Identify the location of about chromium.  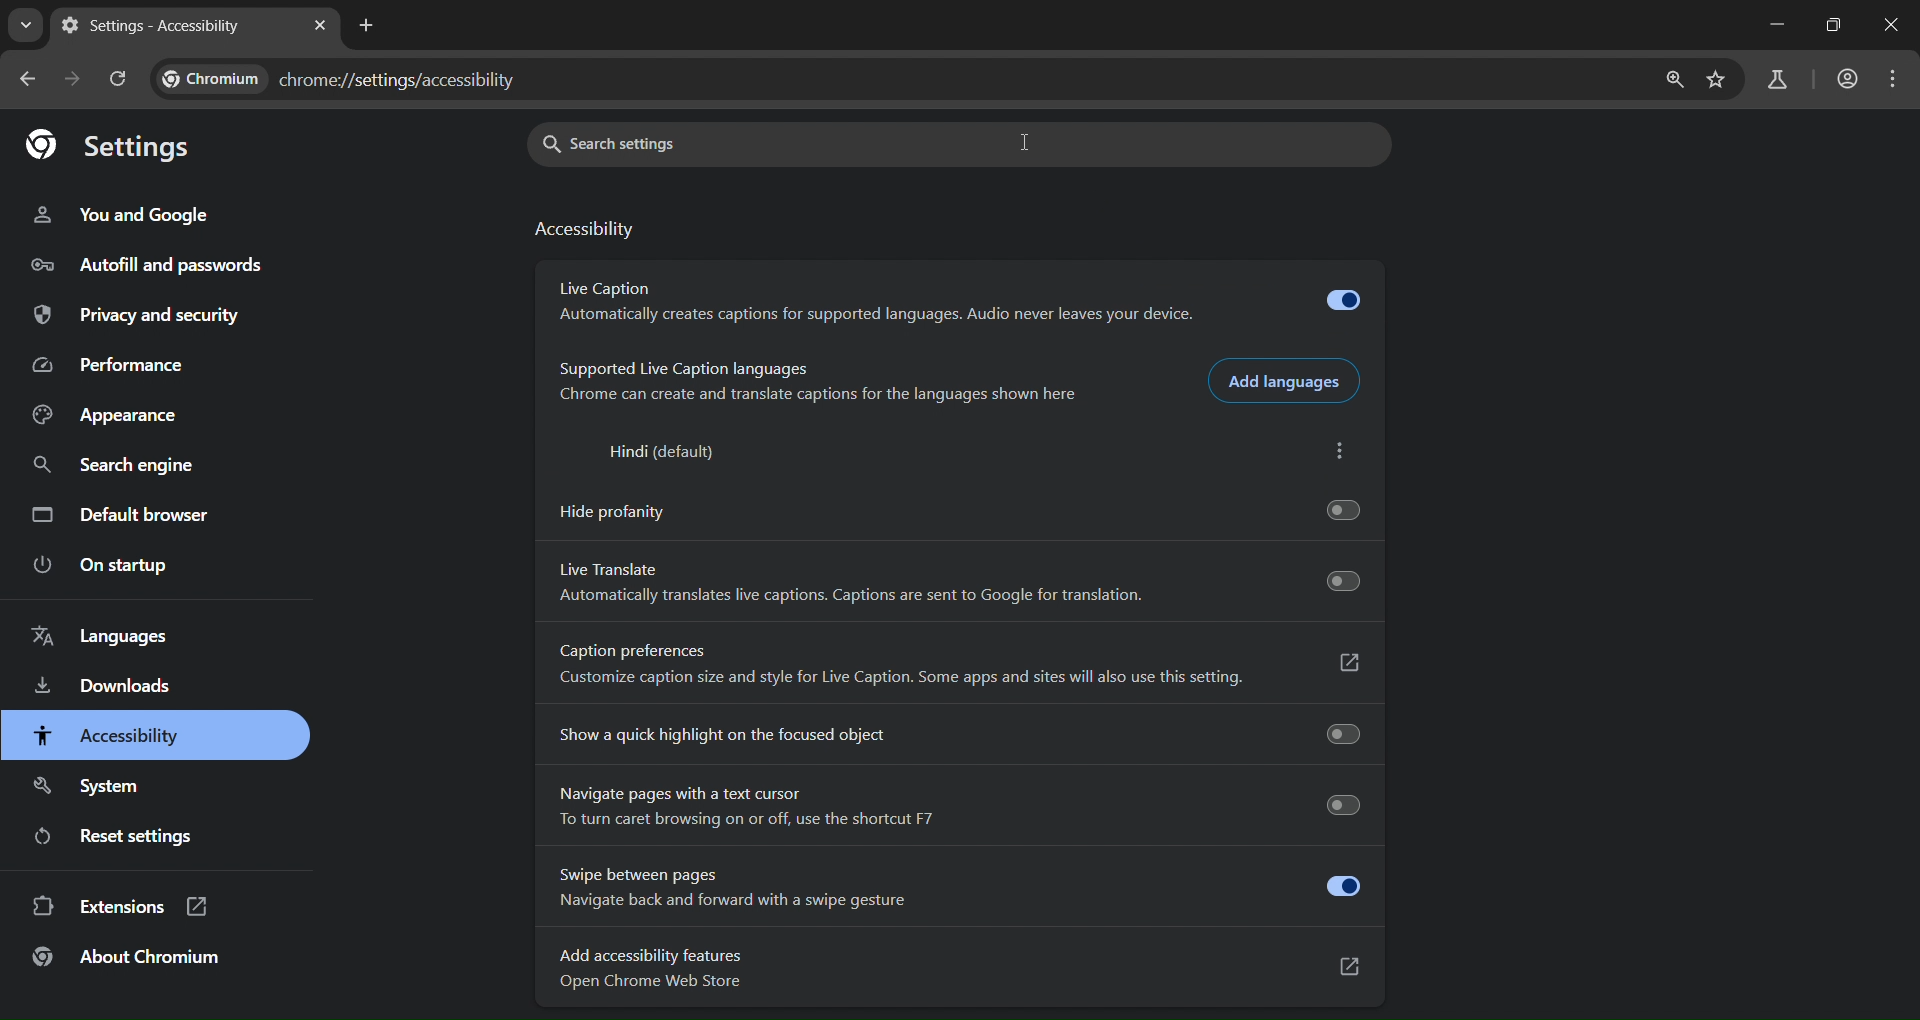
(128, 960).